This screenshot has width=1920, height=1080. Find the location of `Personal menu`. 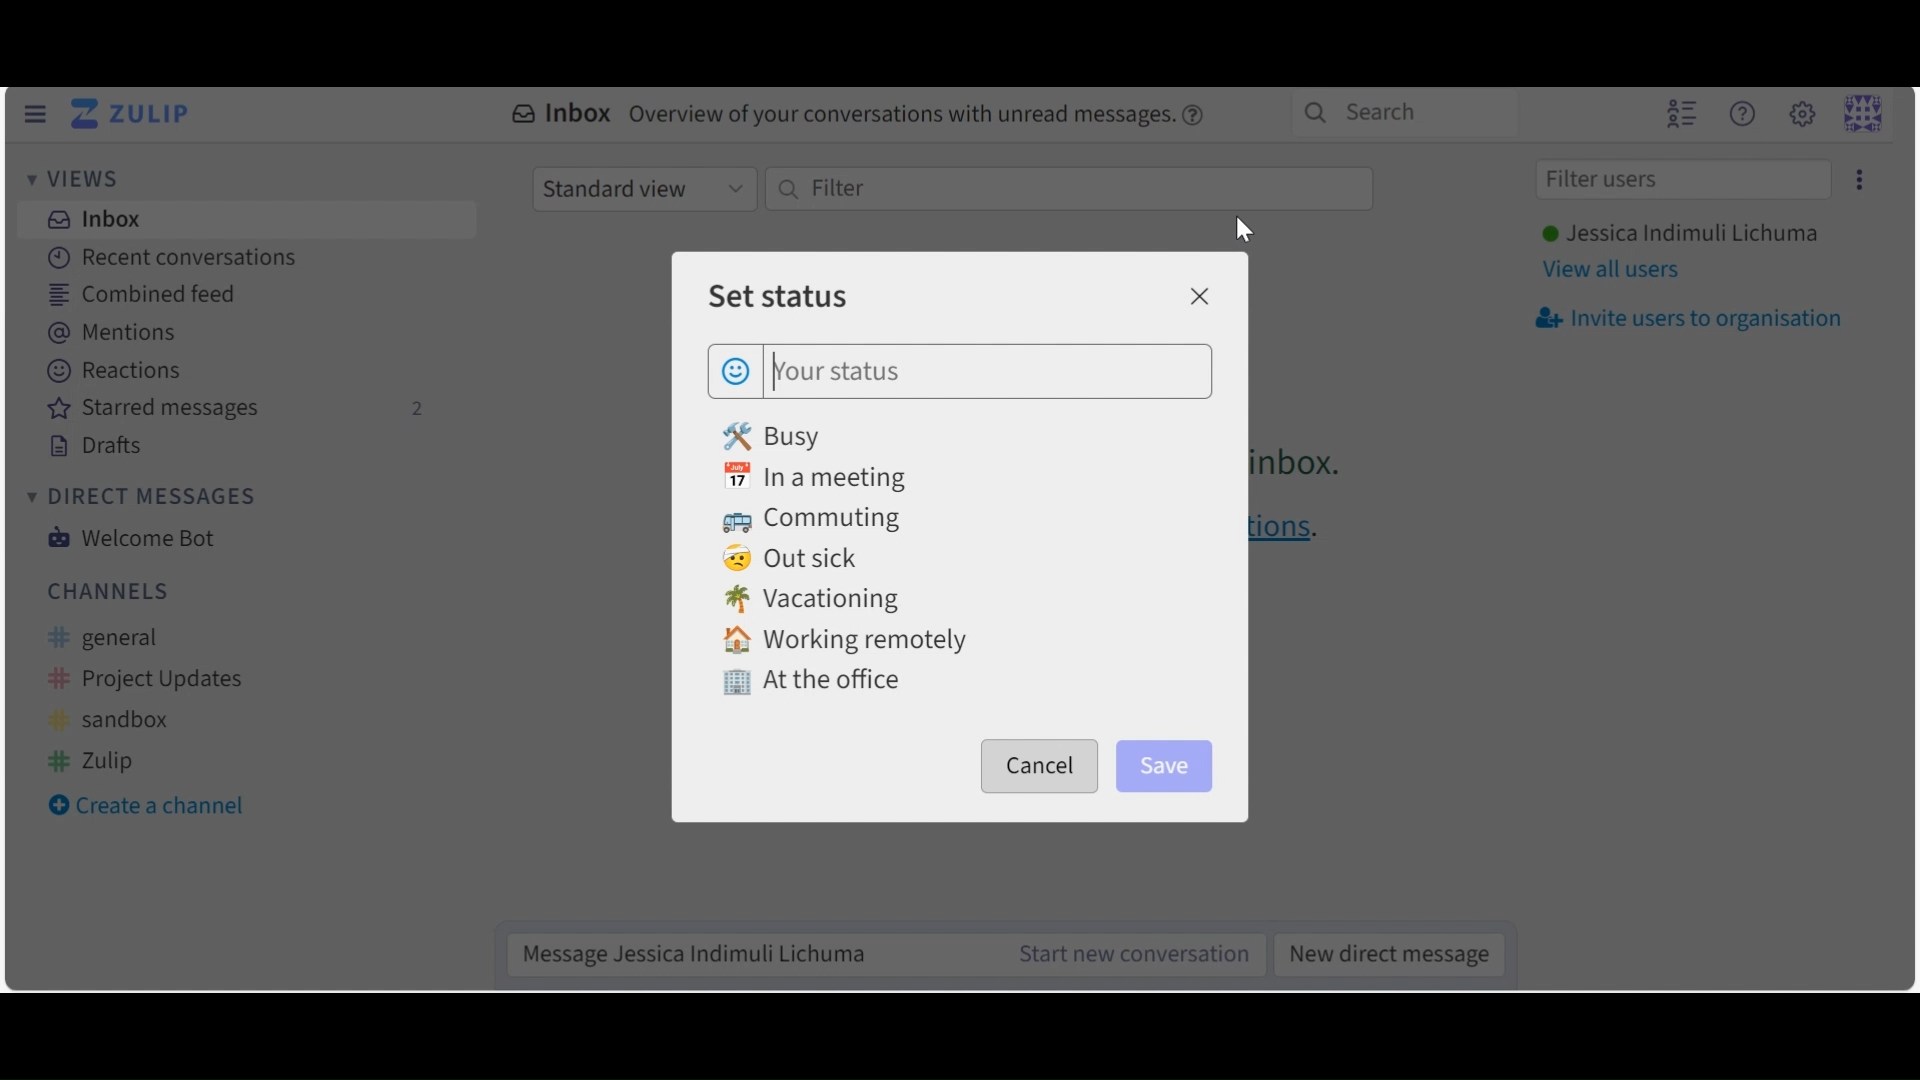

Personal menu is located at coordinates (1862, 113).